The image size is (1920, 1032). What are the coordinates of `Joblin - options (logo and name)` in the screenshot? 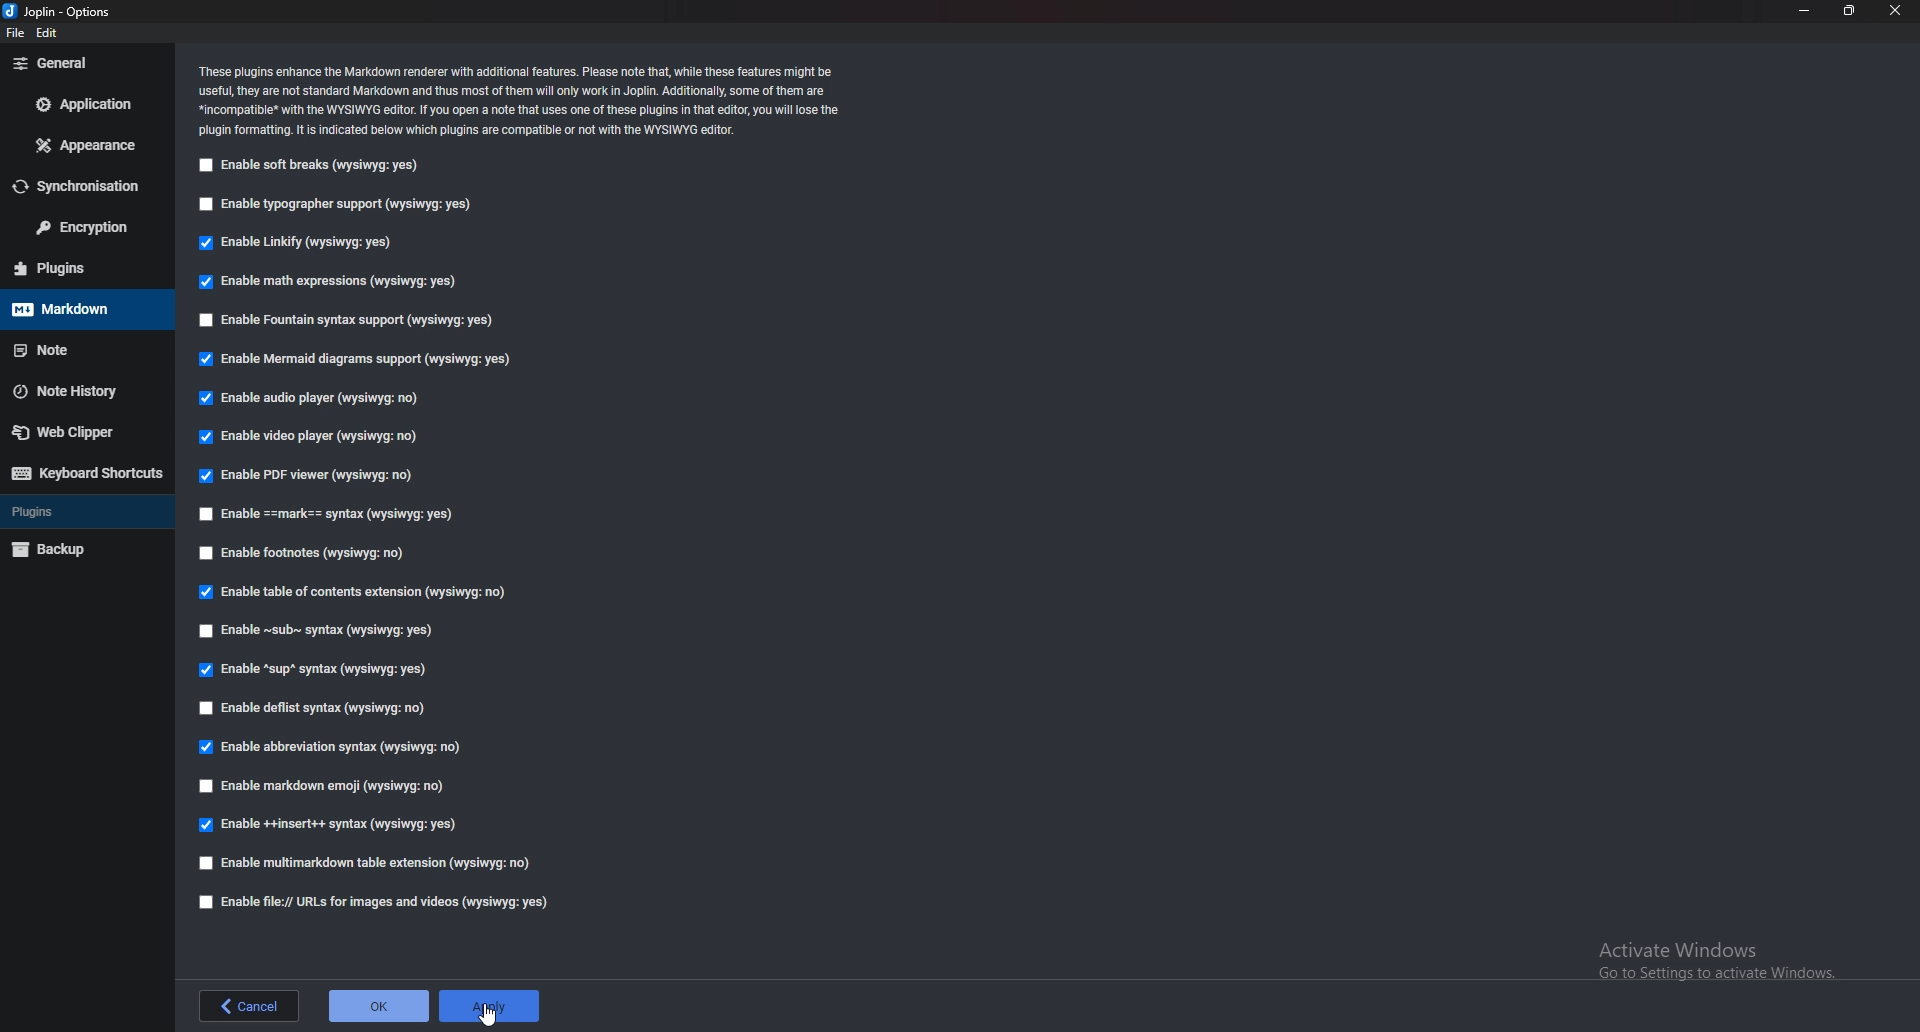 It's located at (62, 13).